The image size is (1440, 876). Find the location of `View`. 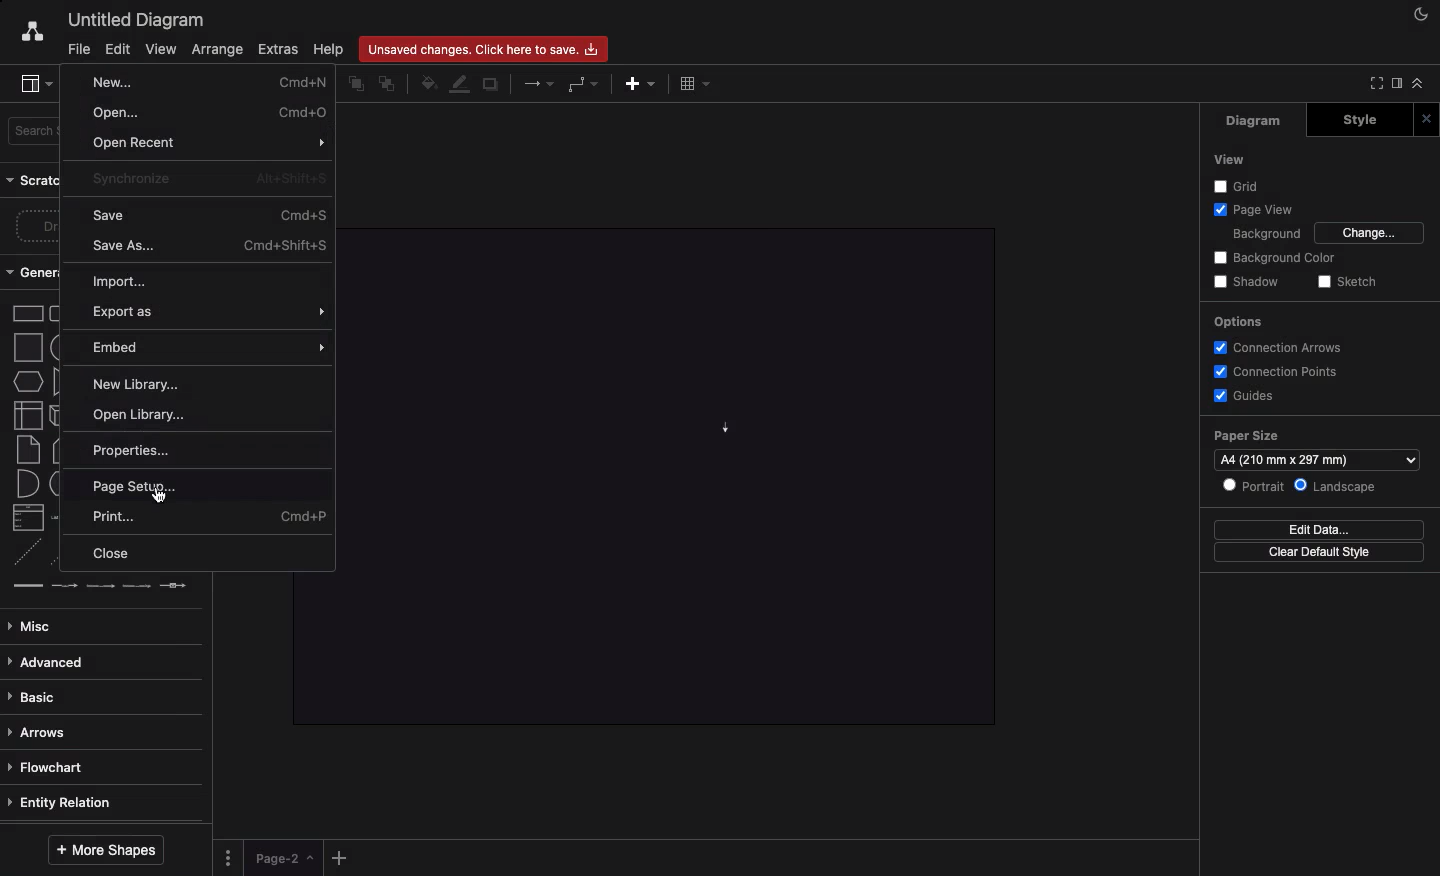

View is located at coordinates (161, 48).